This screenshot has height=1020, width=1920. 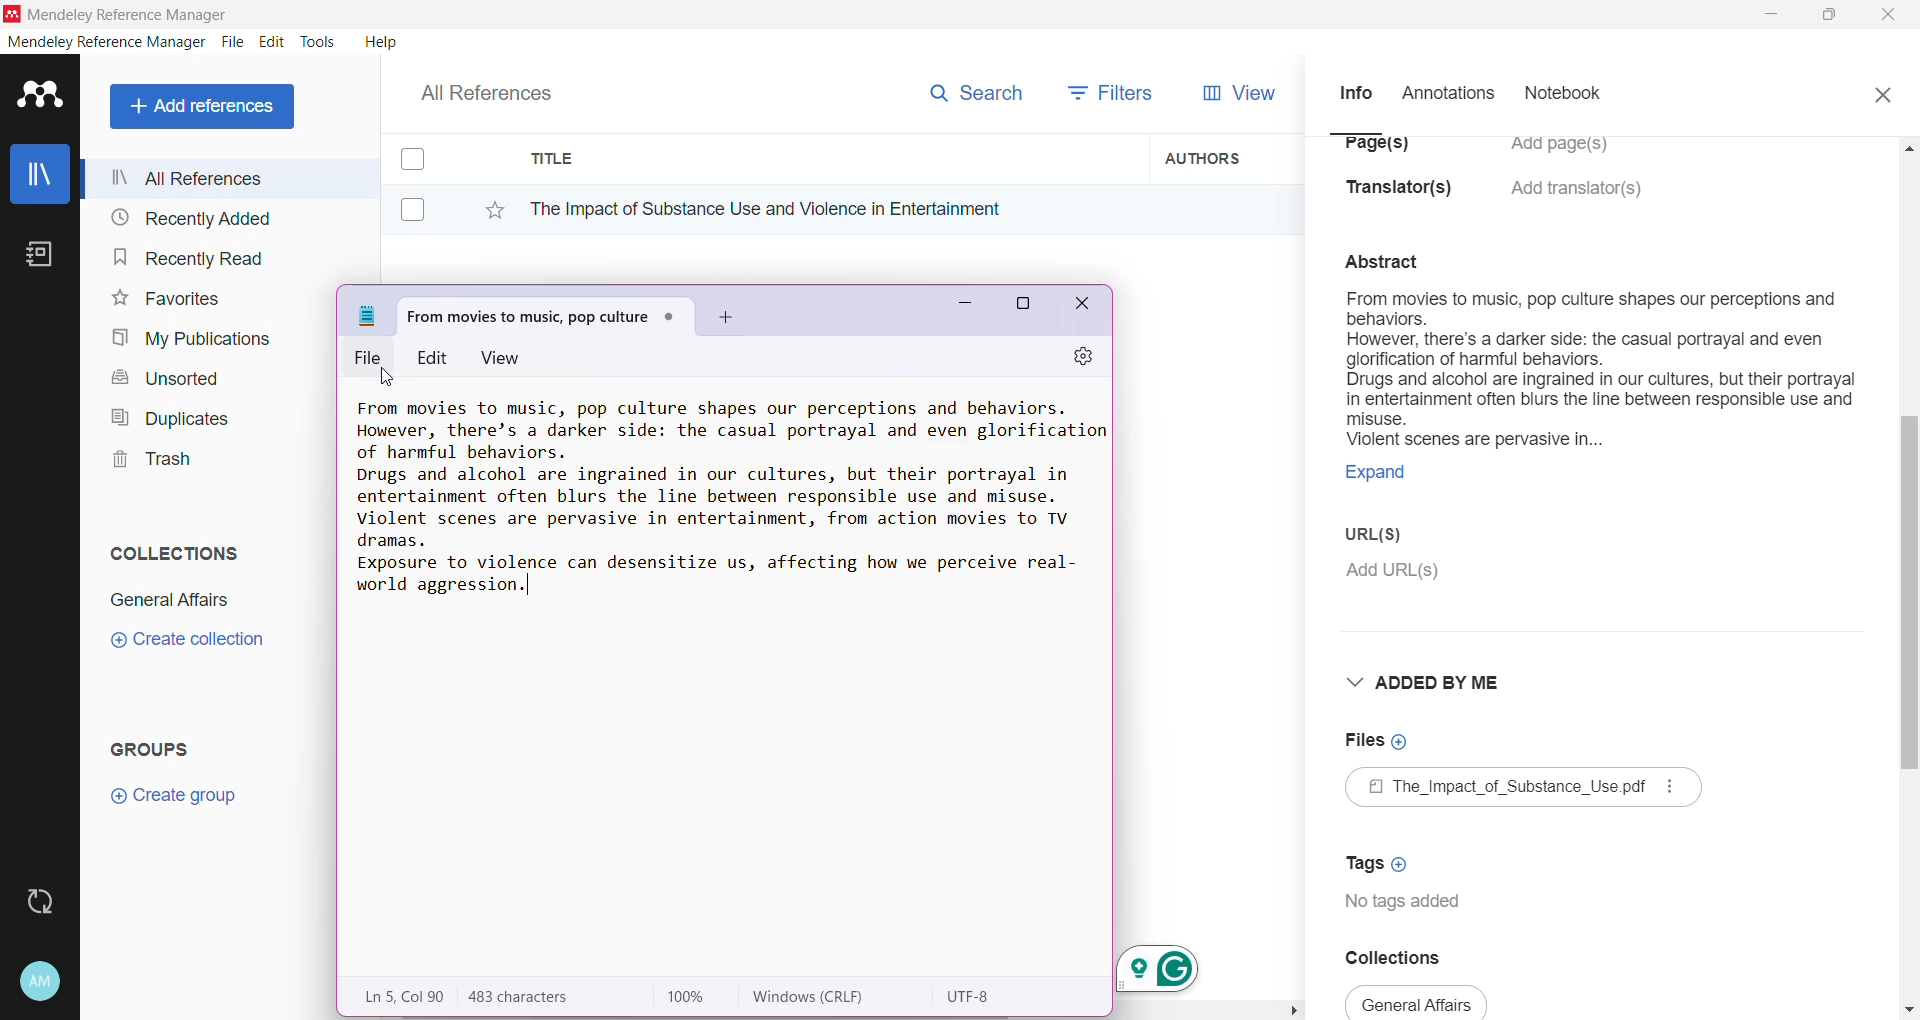 What do you see at coordinates (372, 358) in the screenshot?
I see `File` at bounding box center [372, 358].